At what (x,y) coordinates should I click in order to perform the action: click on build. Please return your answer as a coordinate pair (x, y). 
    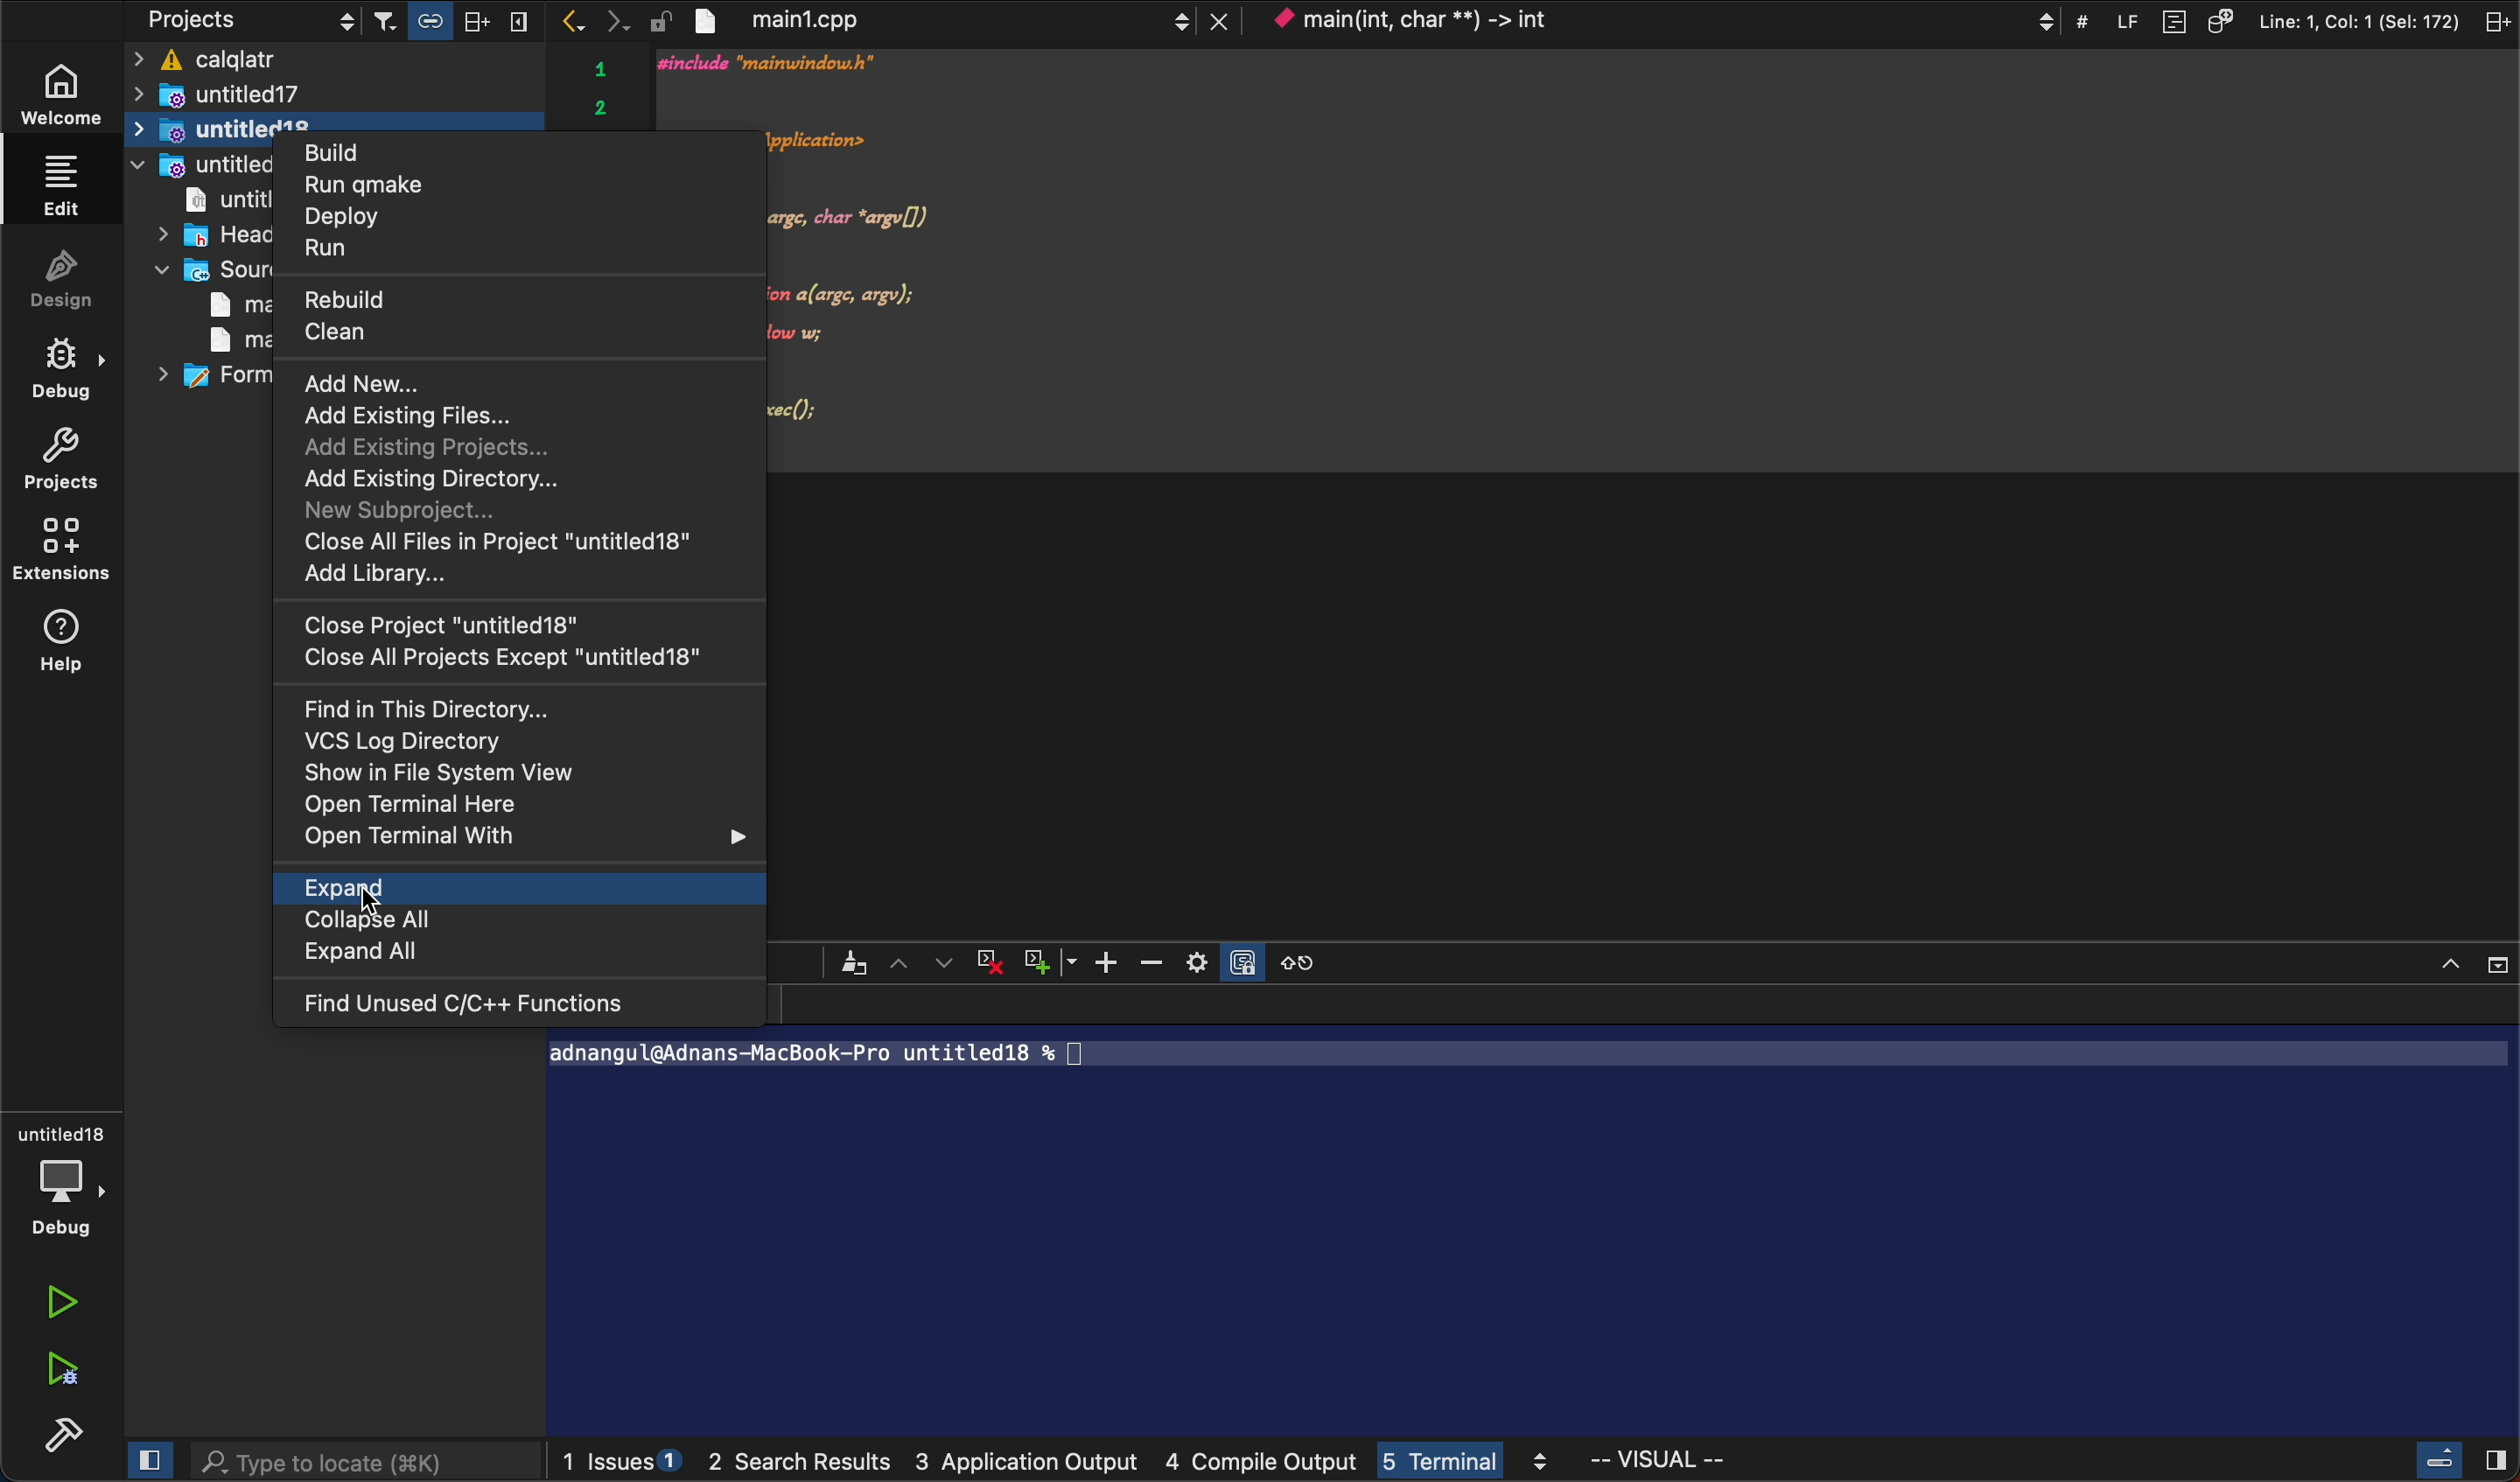
    Looking at the image, I should click on (57, 1432).